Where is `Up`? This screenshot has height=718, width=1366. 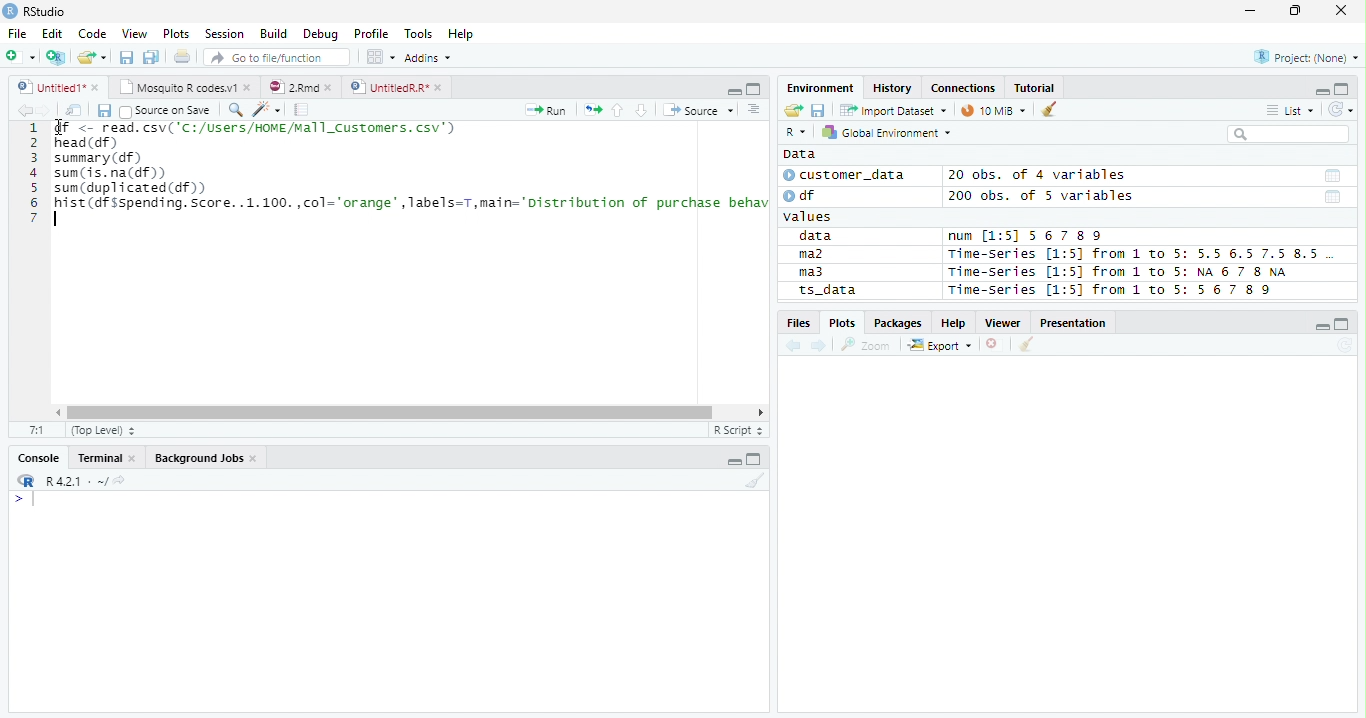 Up is located at coordinates (617, 111).